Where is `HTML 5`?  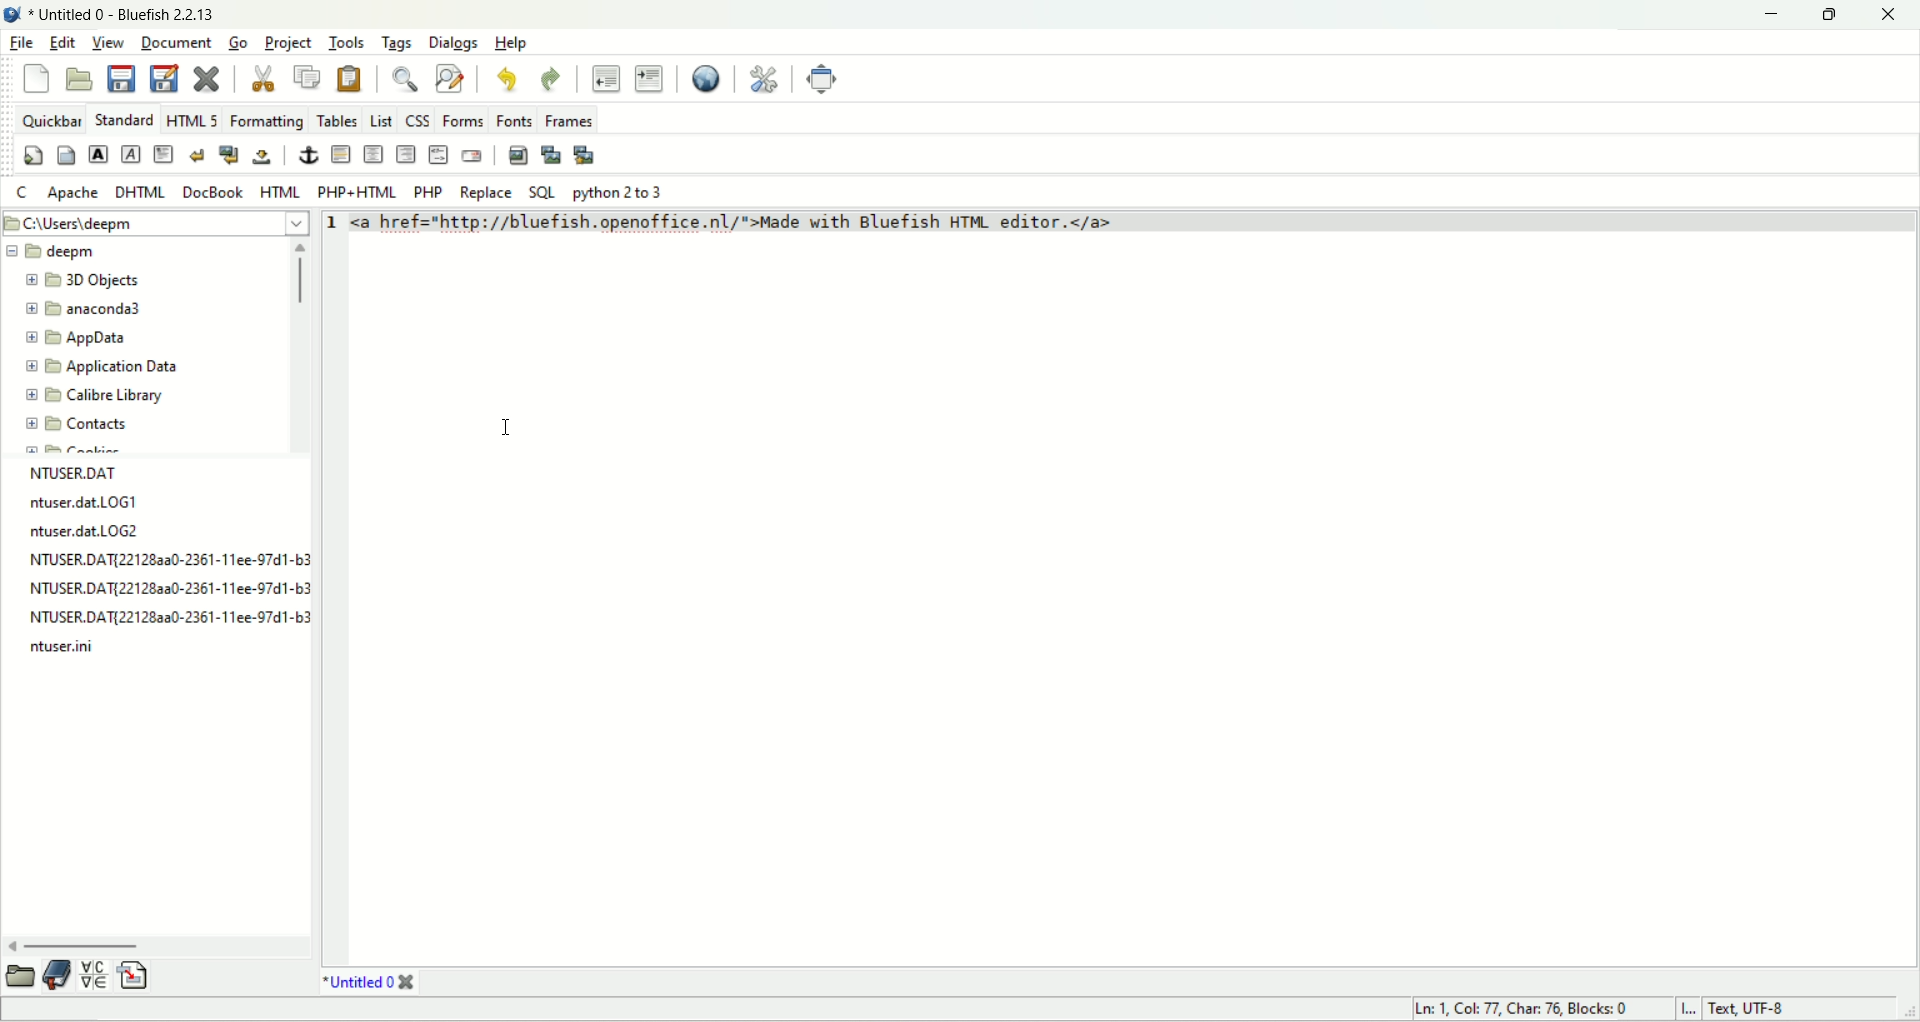
HTML 5 is located at coordinates (192, 117).